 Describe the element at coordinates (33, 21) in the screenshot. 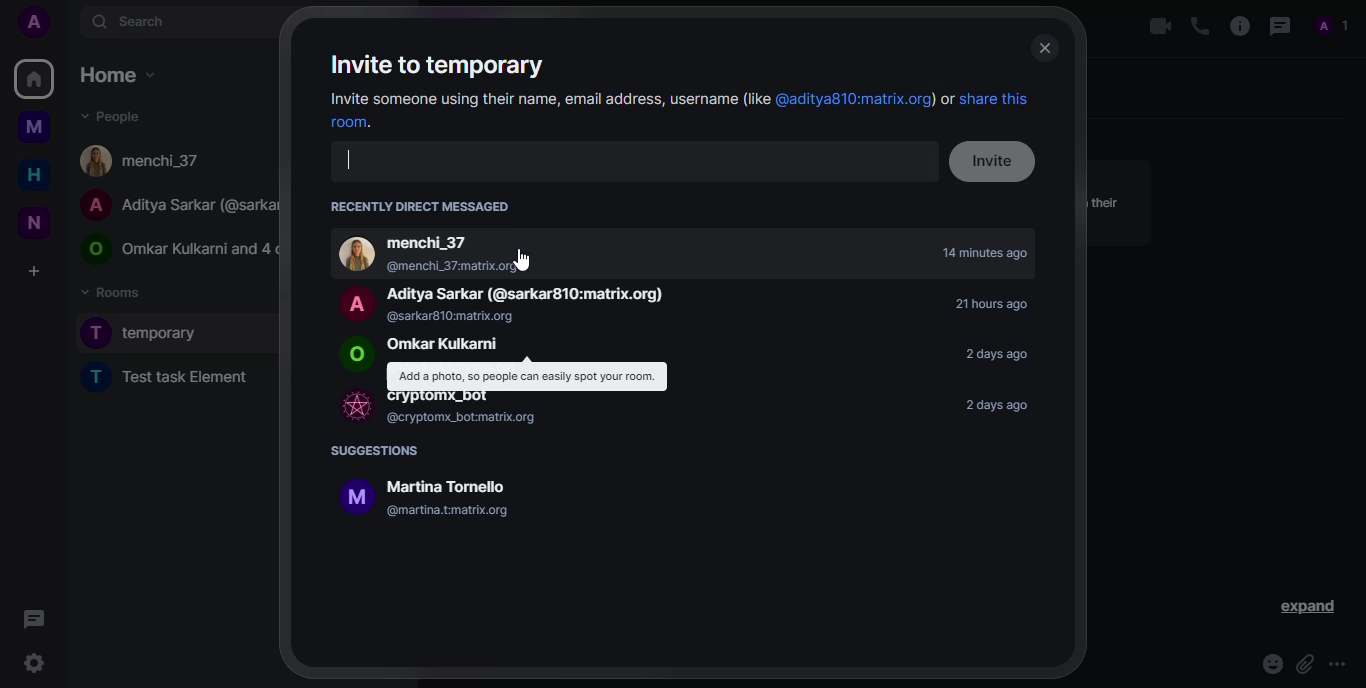

I see `profile` at that location.